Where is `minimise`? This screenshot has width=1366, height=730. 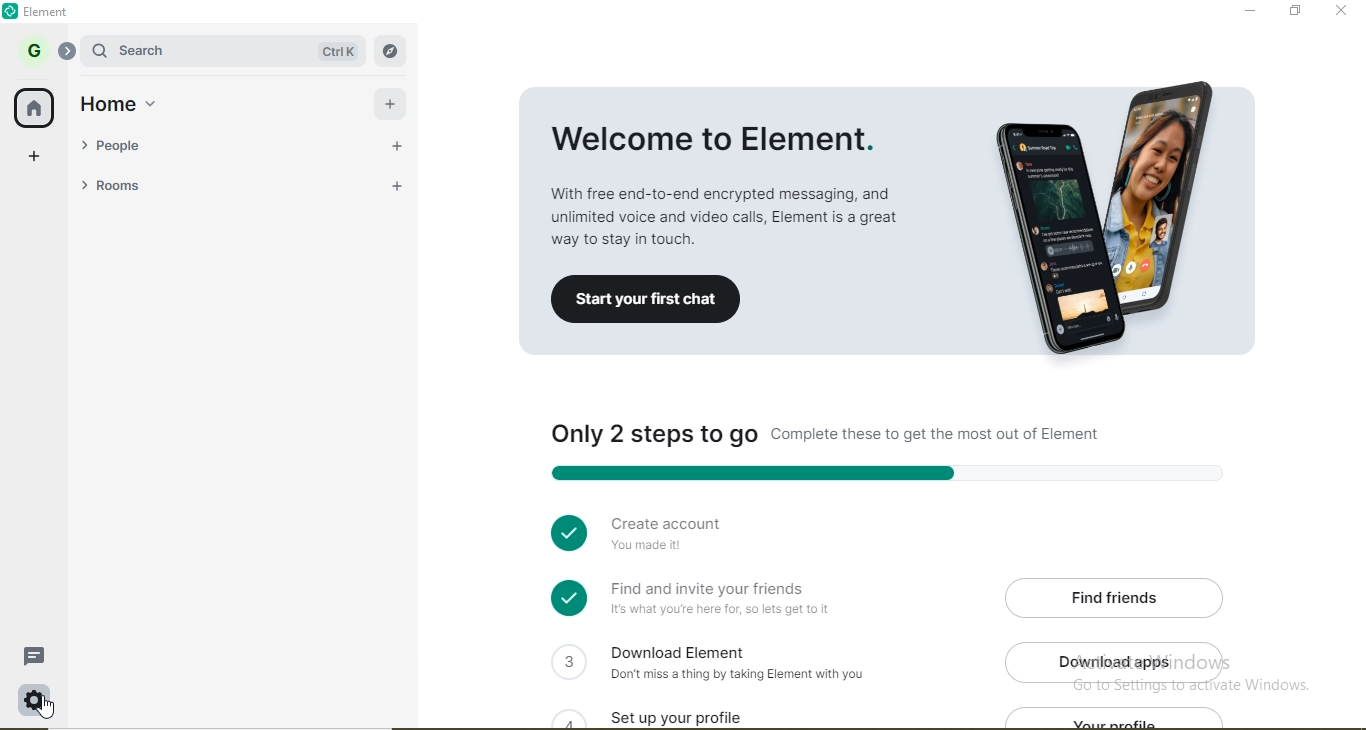
minimise is located at coordinates (1249, 10).